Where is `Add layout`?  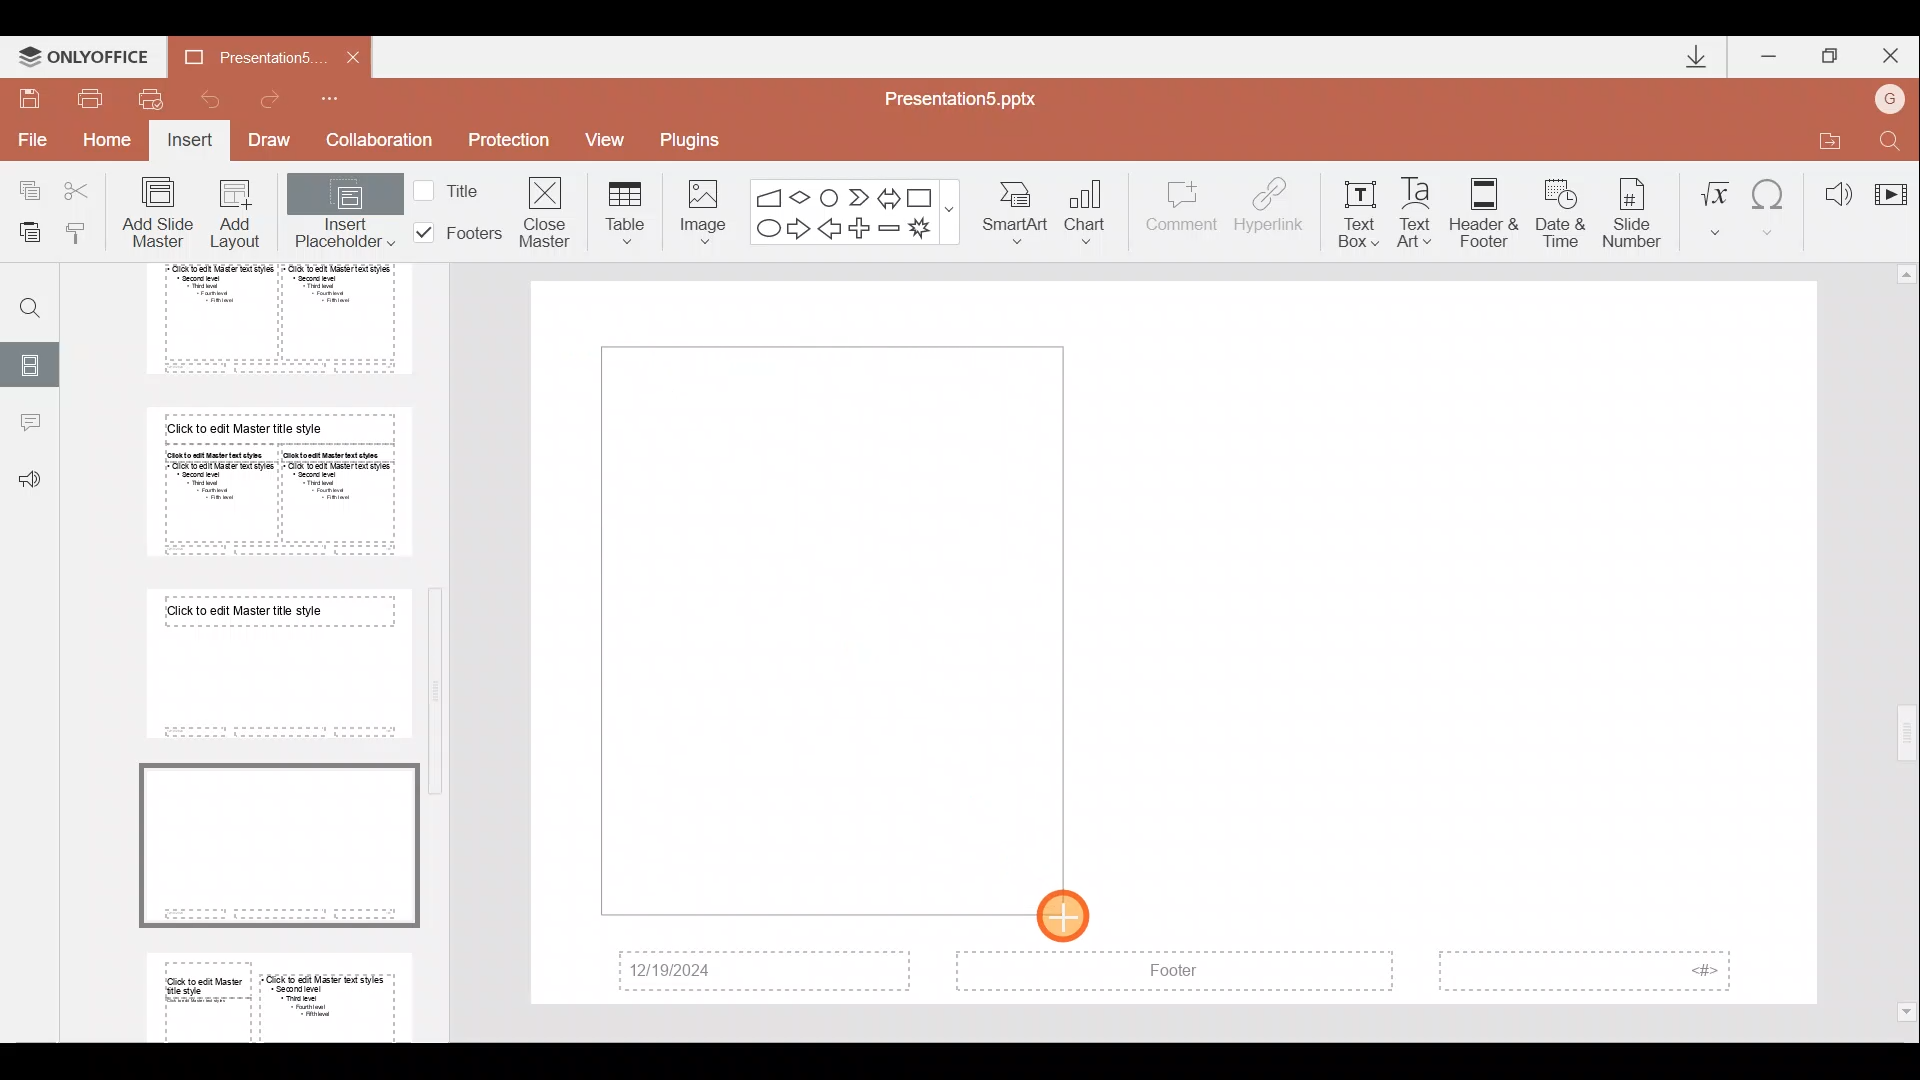
Add layout is located at coordinates (236, 218).